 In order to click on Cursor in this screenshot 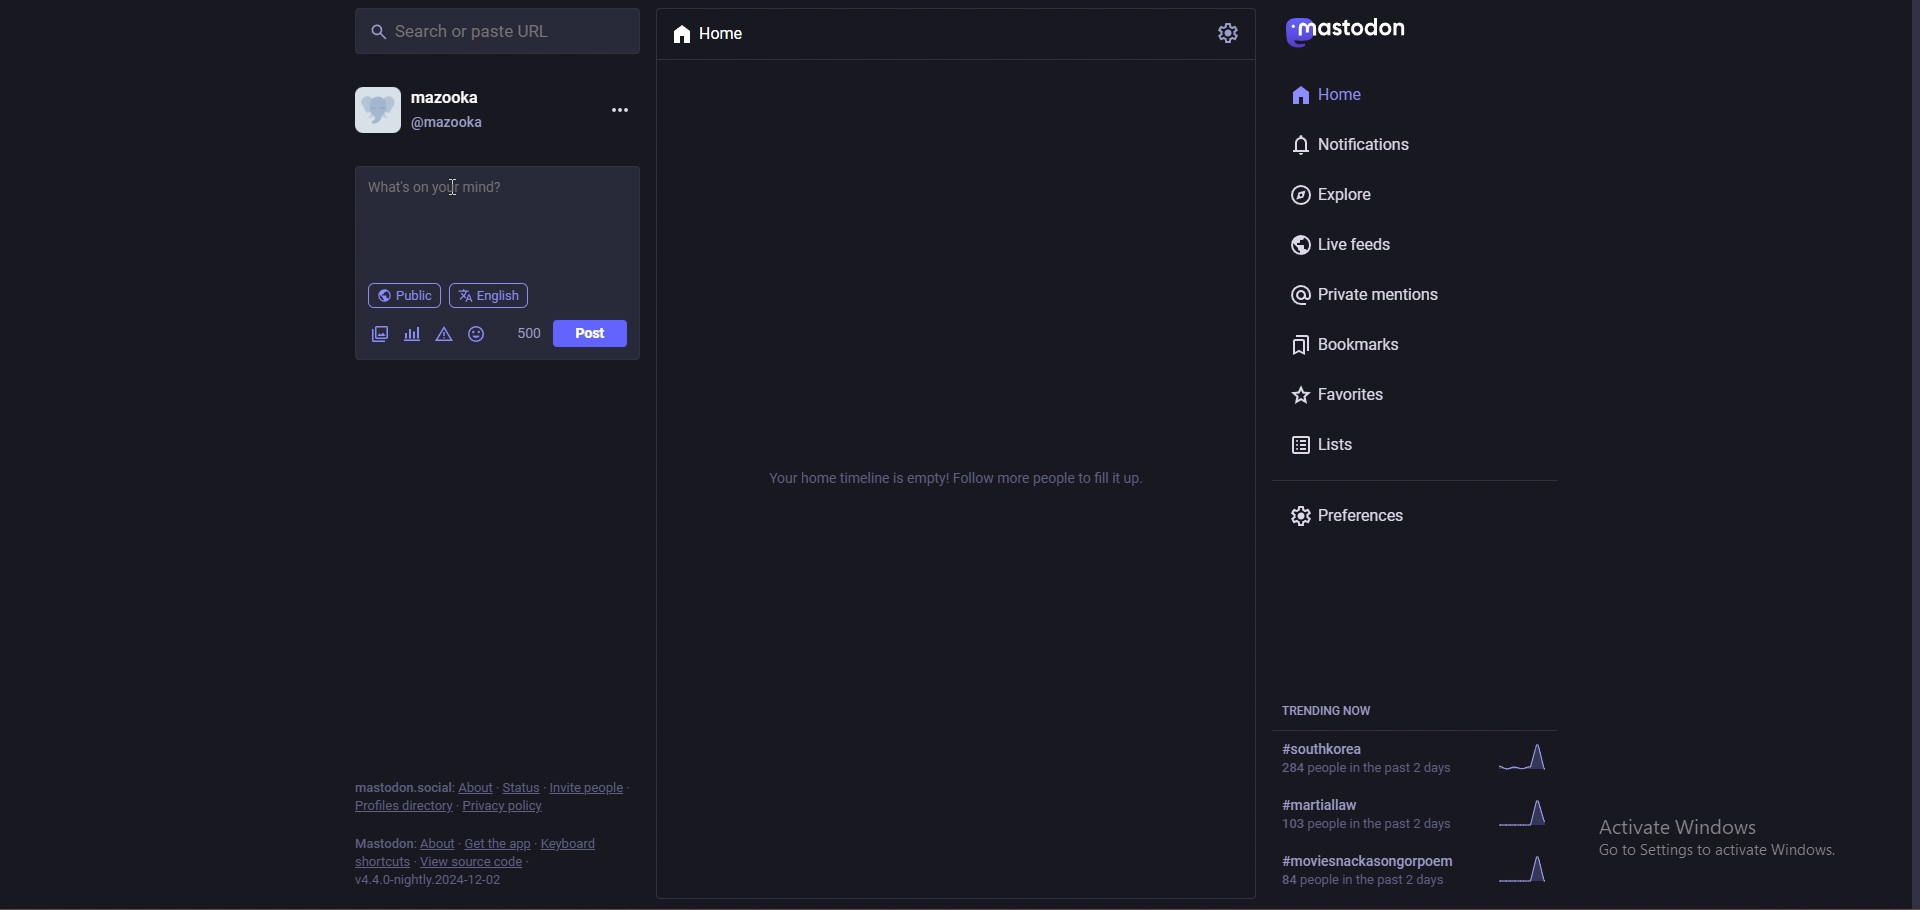, I will do `click(444, 177)`.